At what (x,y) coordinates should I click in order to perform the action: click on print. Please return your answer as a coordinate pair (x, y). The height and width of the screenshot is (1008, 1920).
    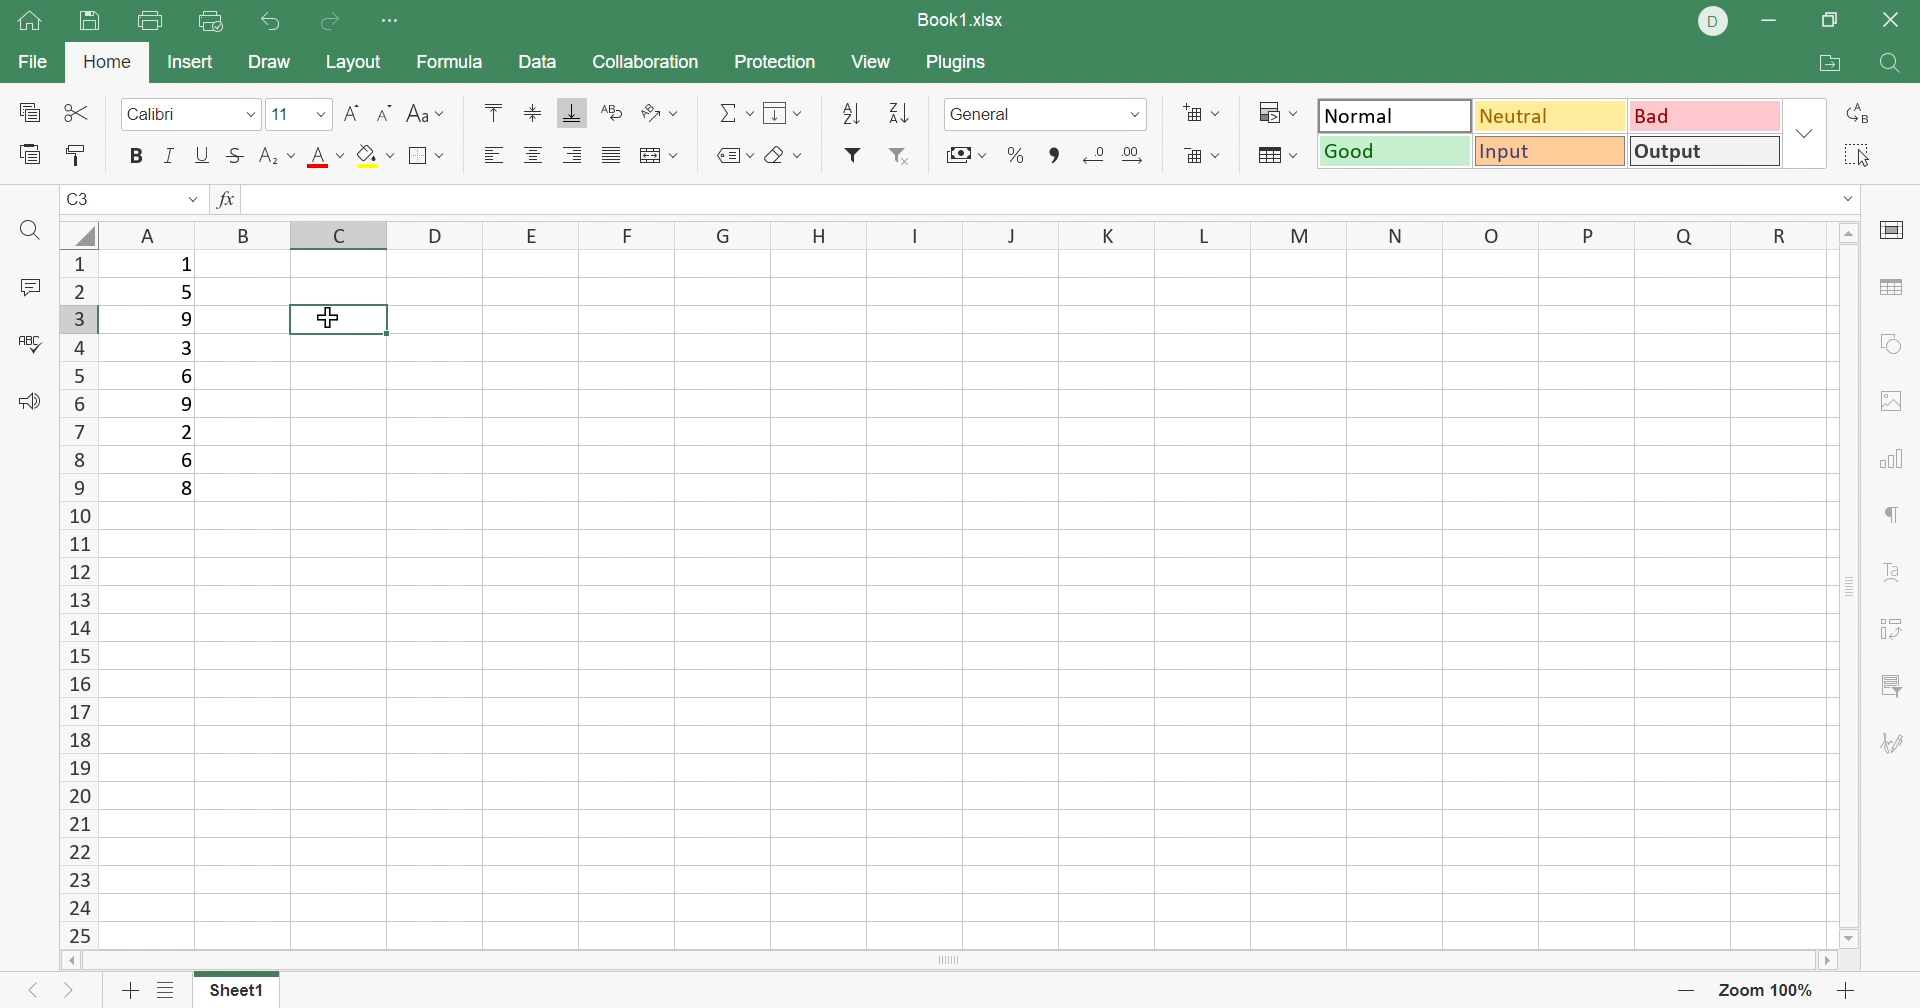
    Looking at the image, I should click on (152, 21).